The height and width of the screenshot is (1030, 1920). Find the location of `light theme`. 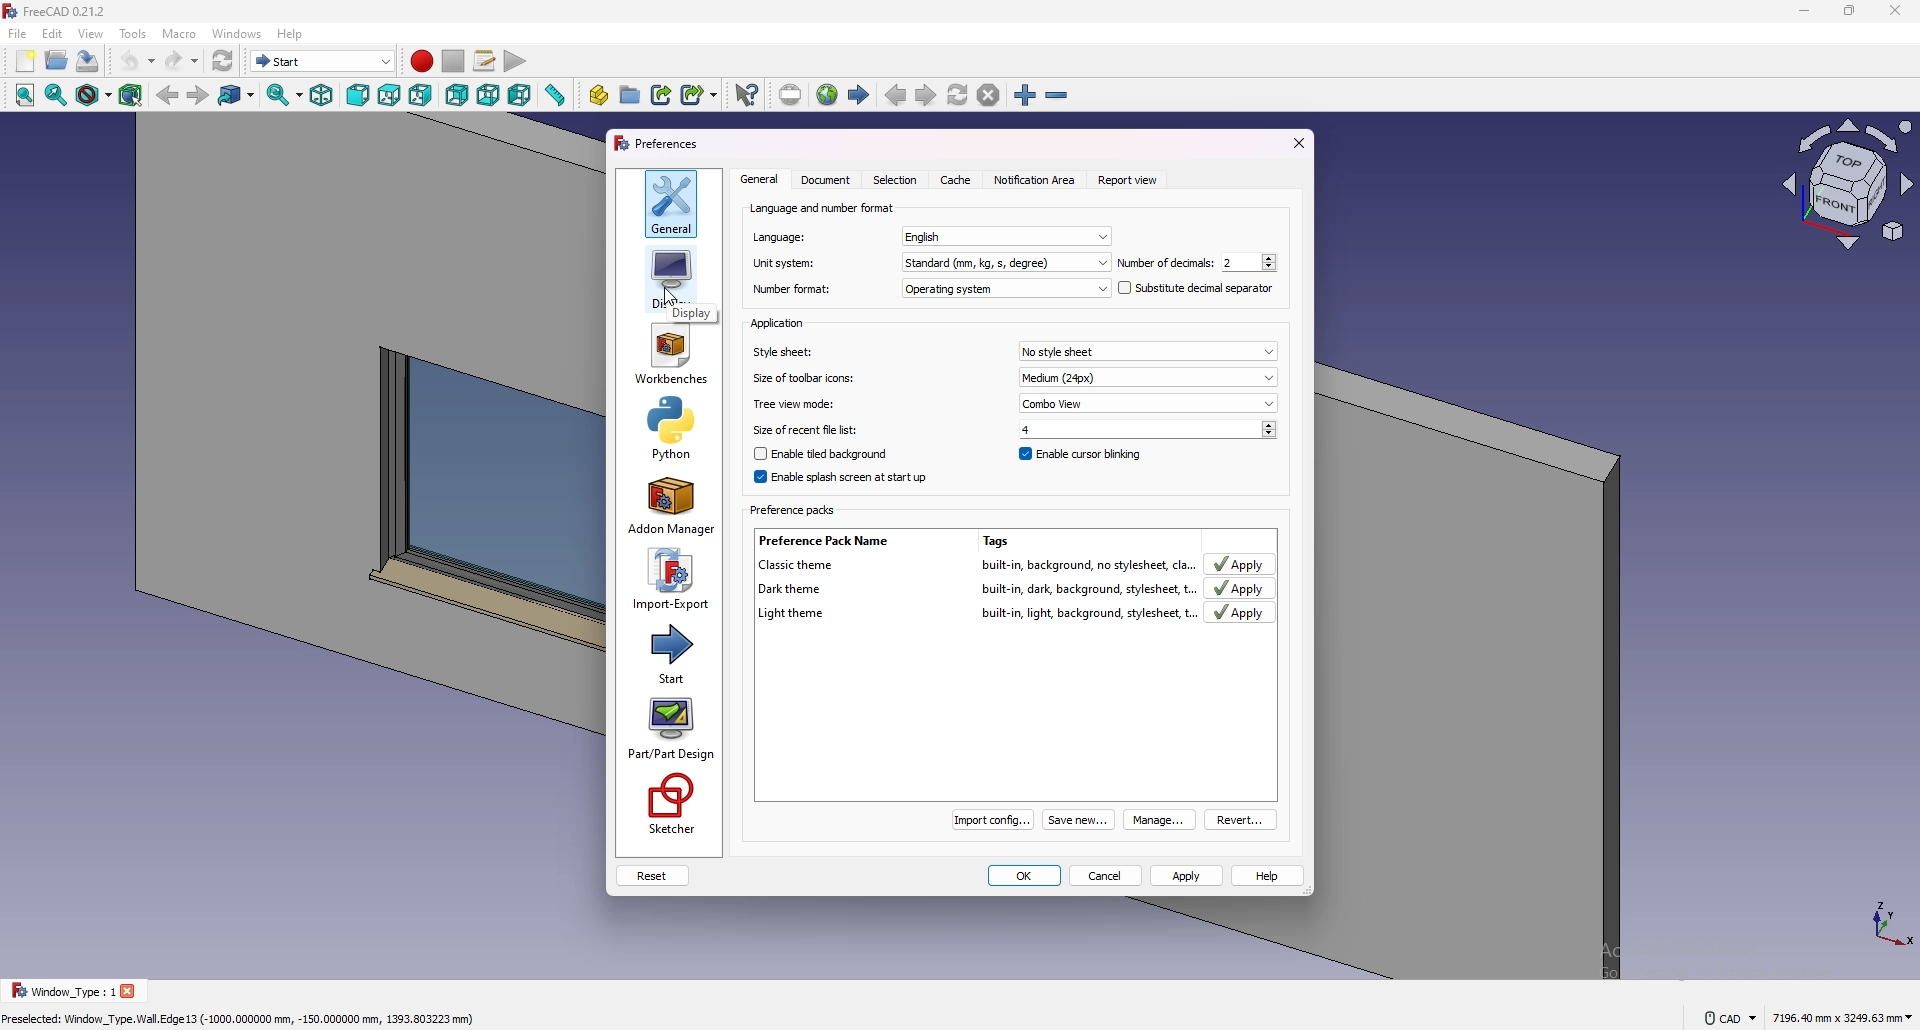

light theme is located at coordinates (792, 614).